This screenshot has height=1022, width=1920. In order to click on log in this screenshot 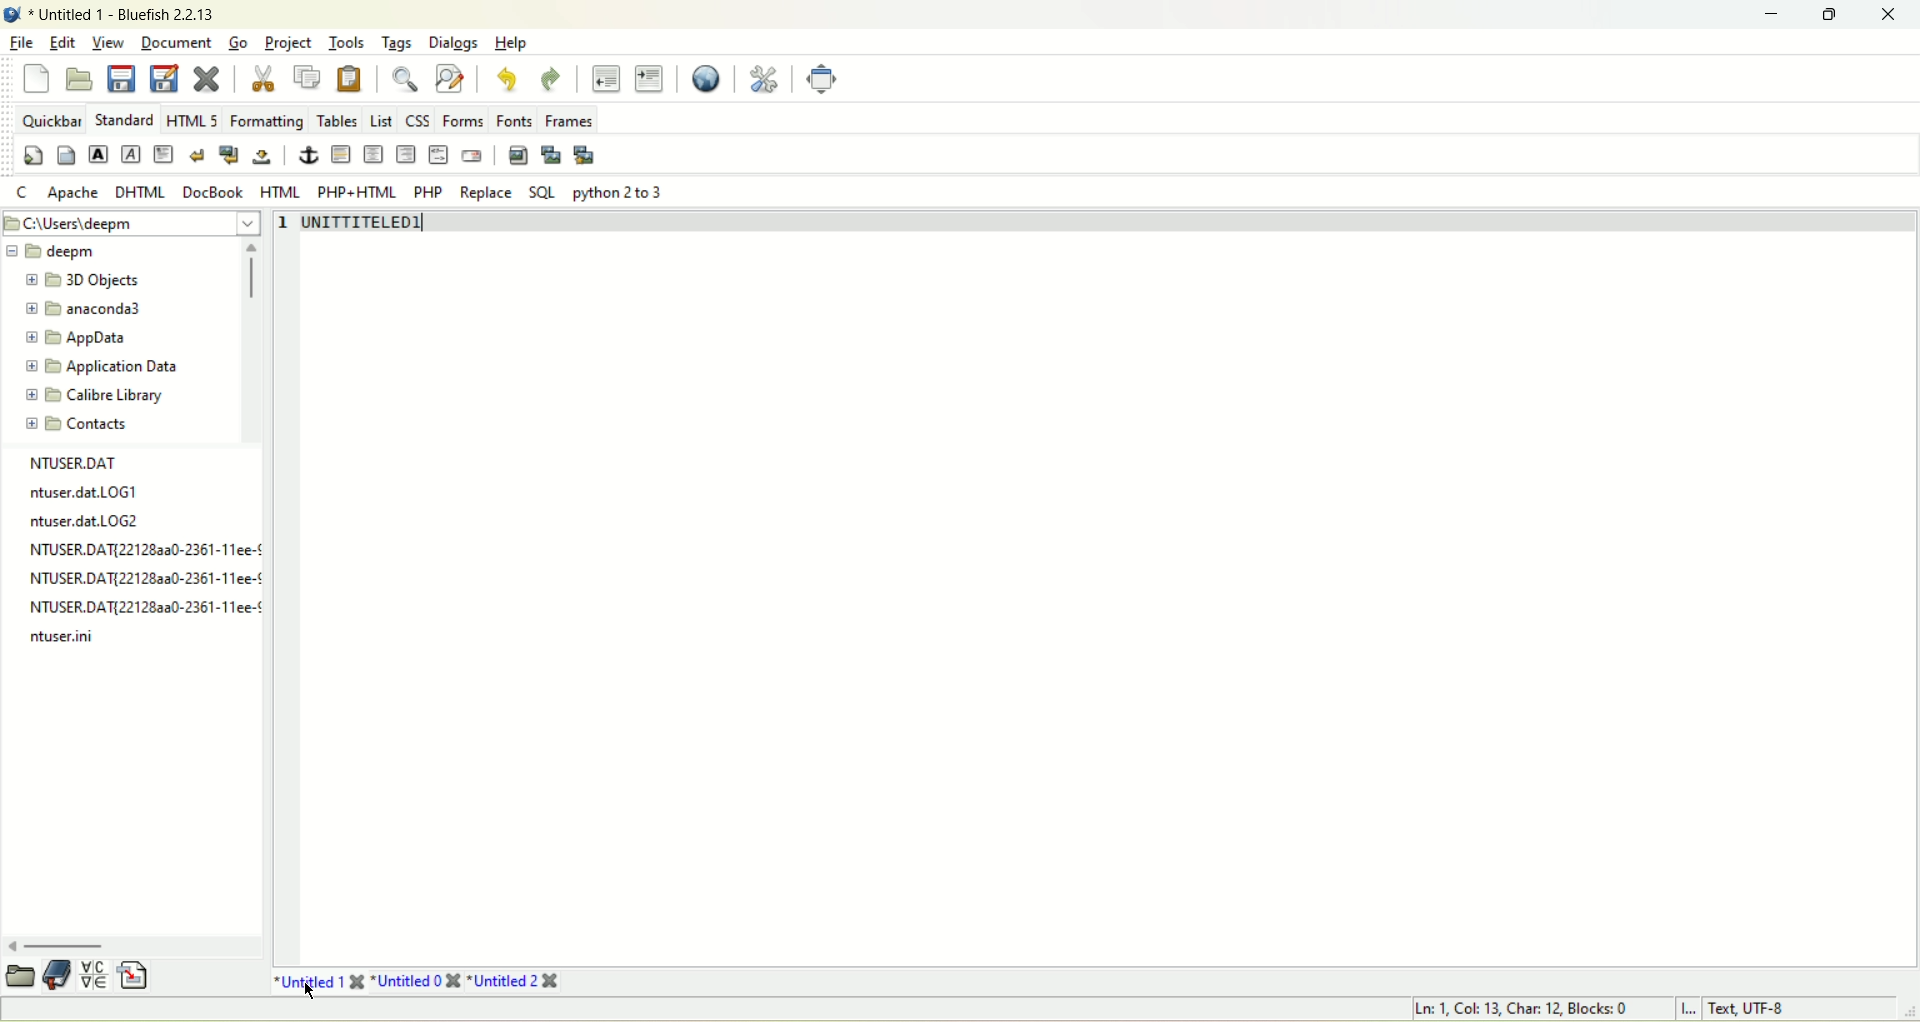, I will do `click(91, 523)`.